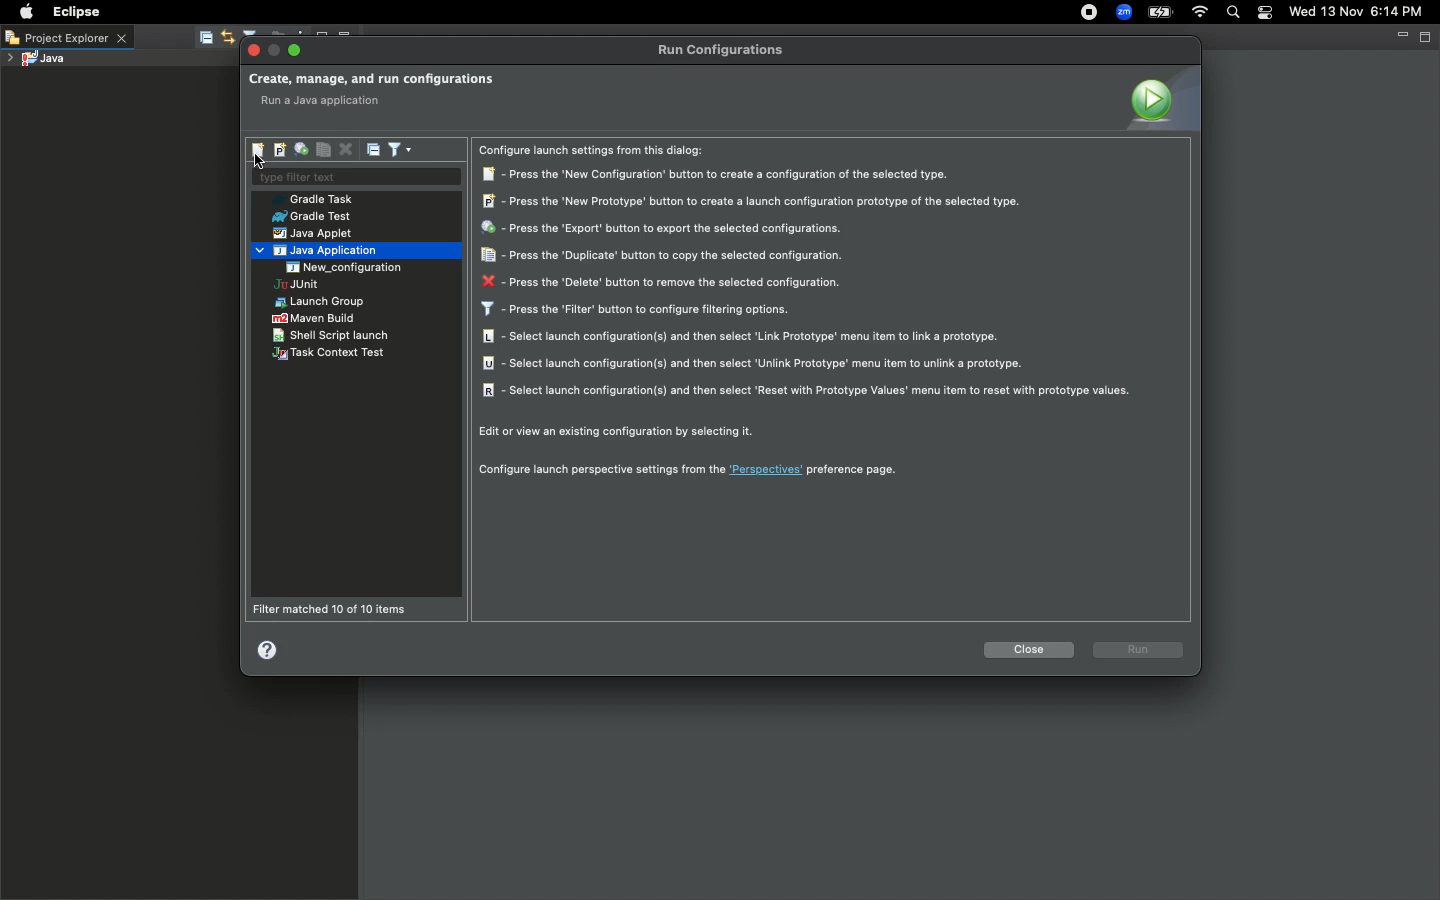  Describe the element at coordinates (806, 391) in the screenshot. I see `Select launch configuration(s) and then select 'Reset with Prototype Values' menu item to reset with prototype values.` at that location.